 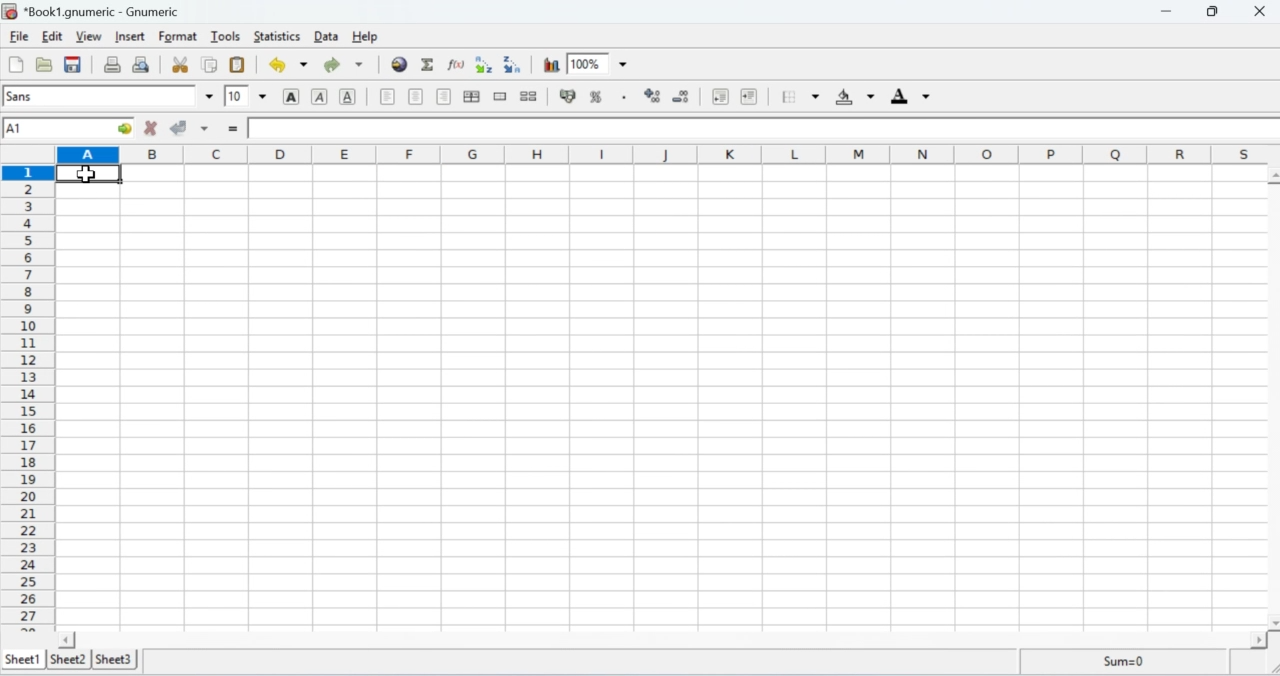 I want to click on Scroll bar, so click(x=1267, y=397).